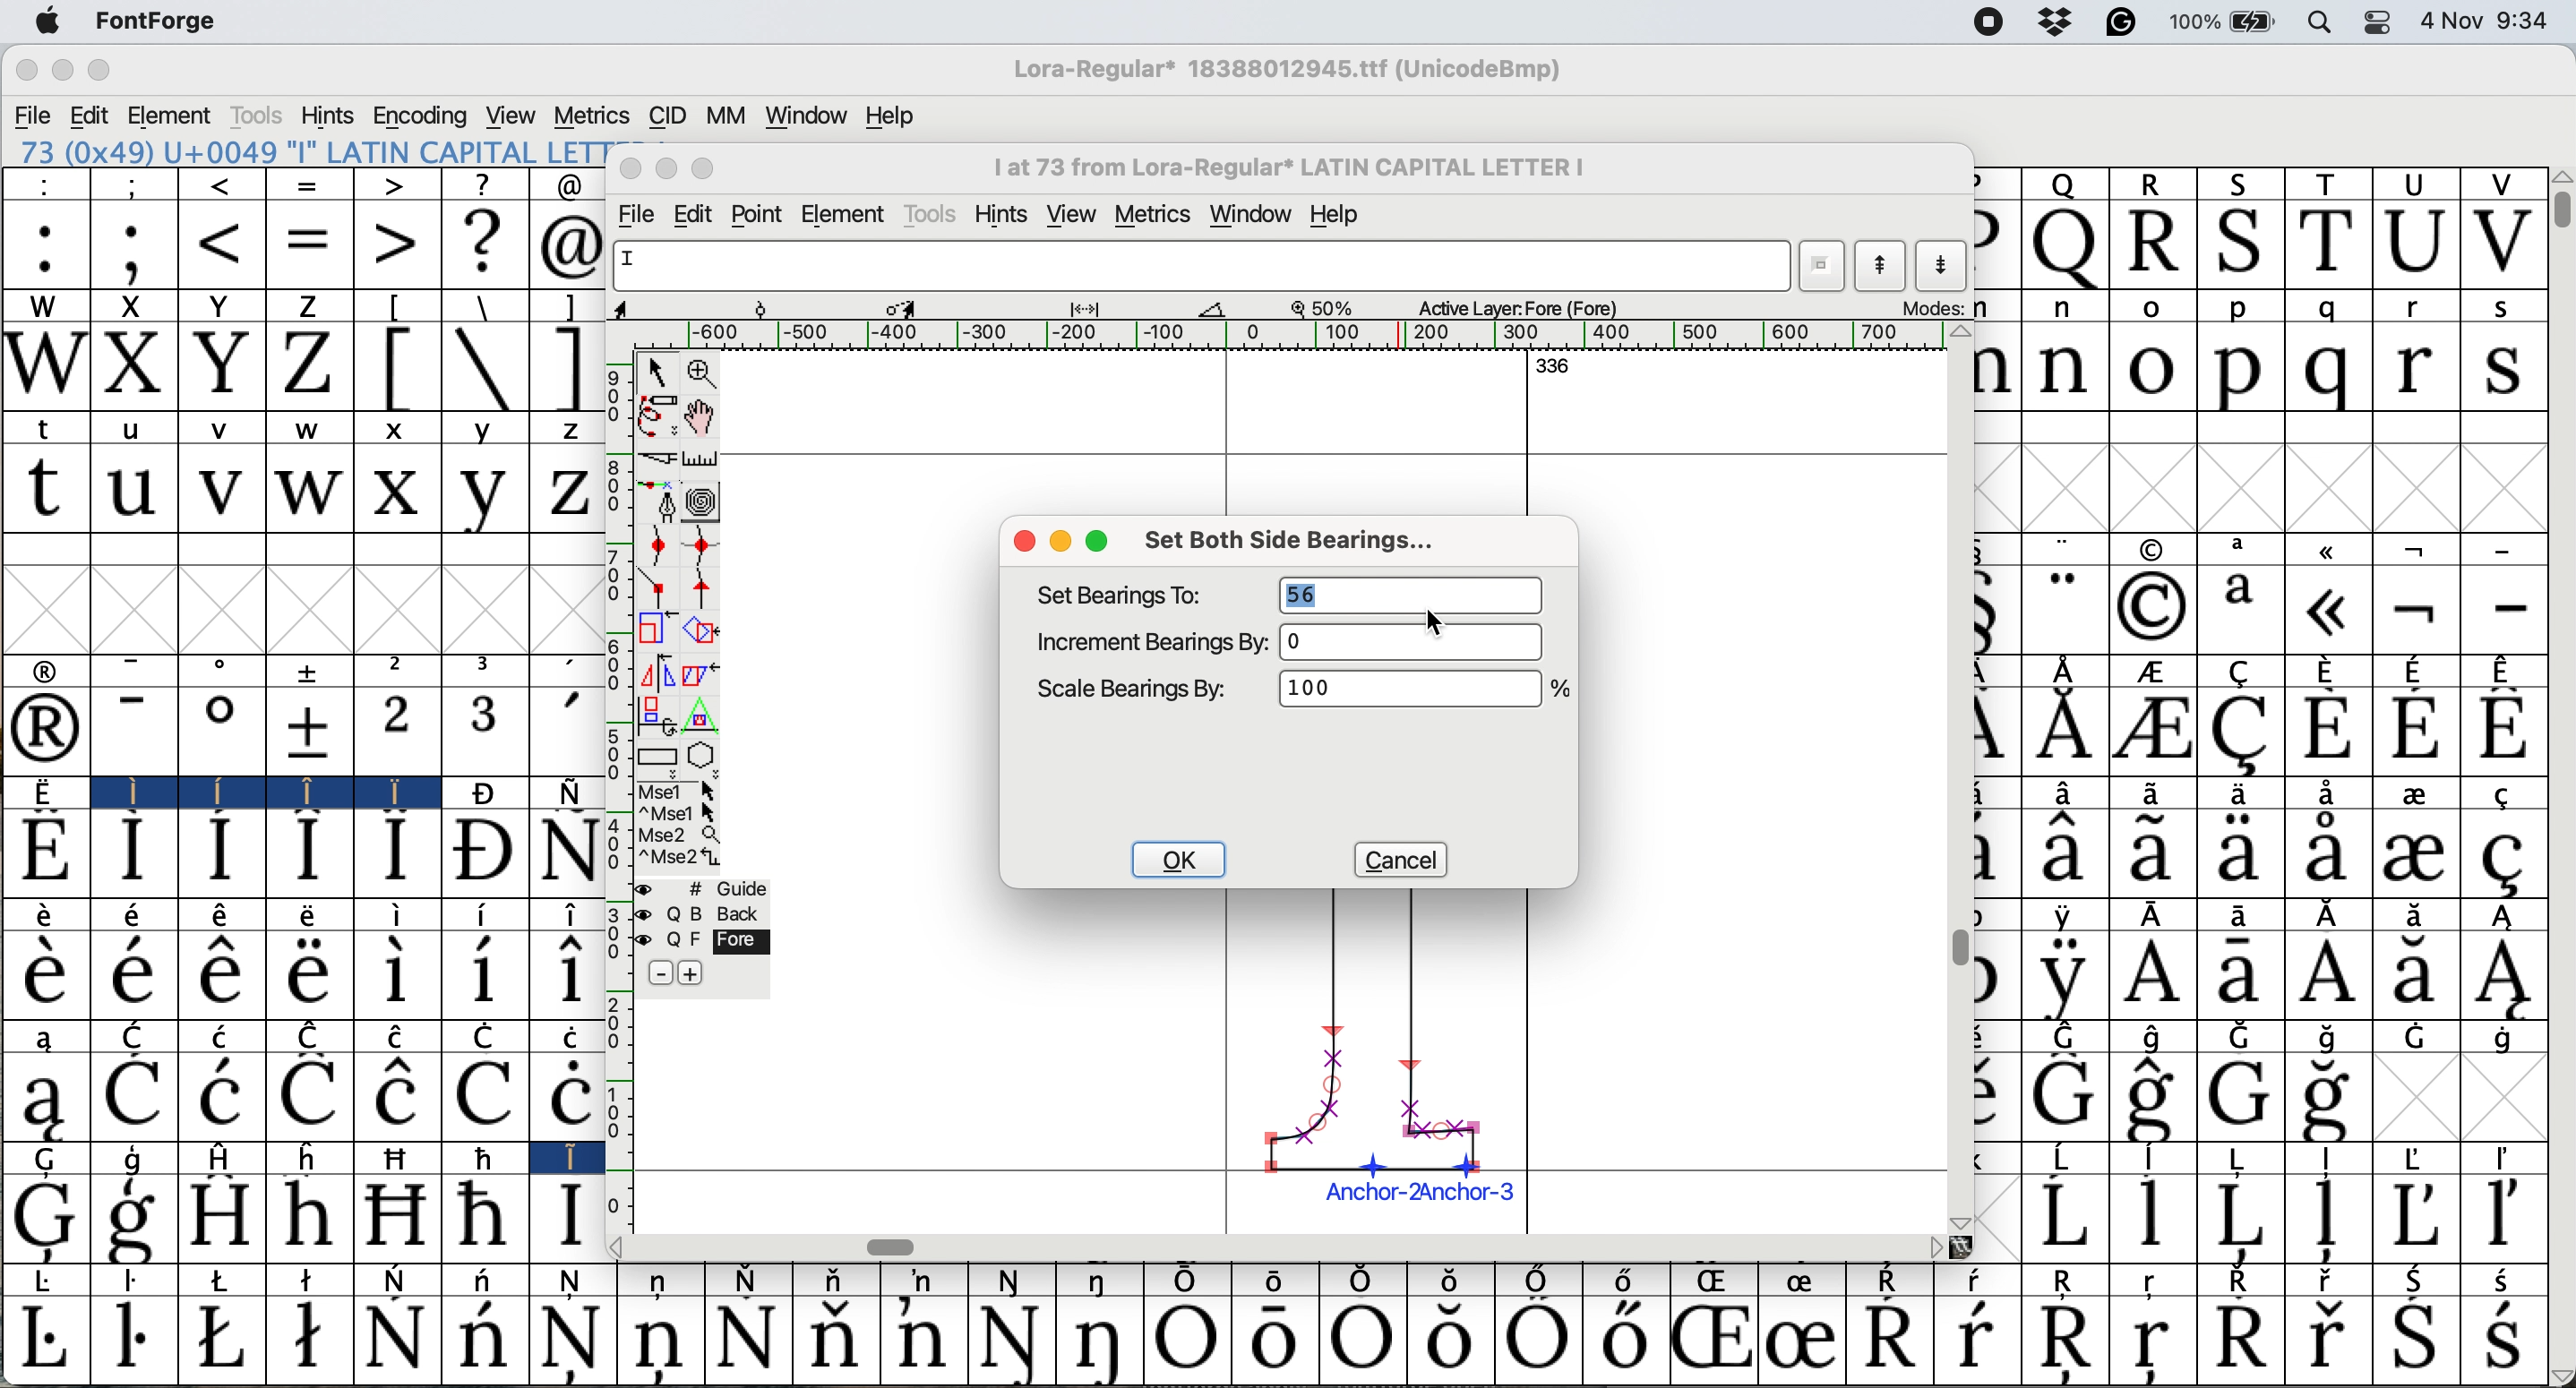 Image resolution: width=2576 pixels, height=1388 pixels. Describe the element at coordinates (482, 185) in the screenshot. I see `?` at that location.